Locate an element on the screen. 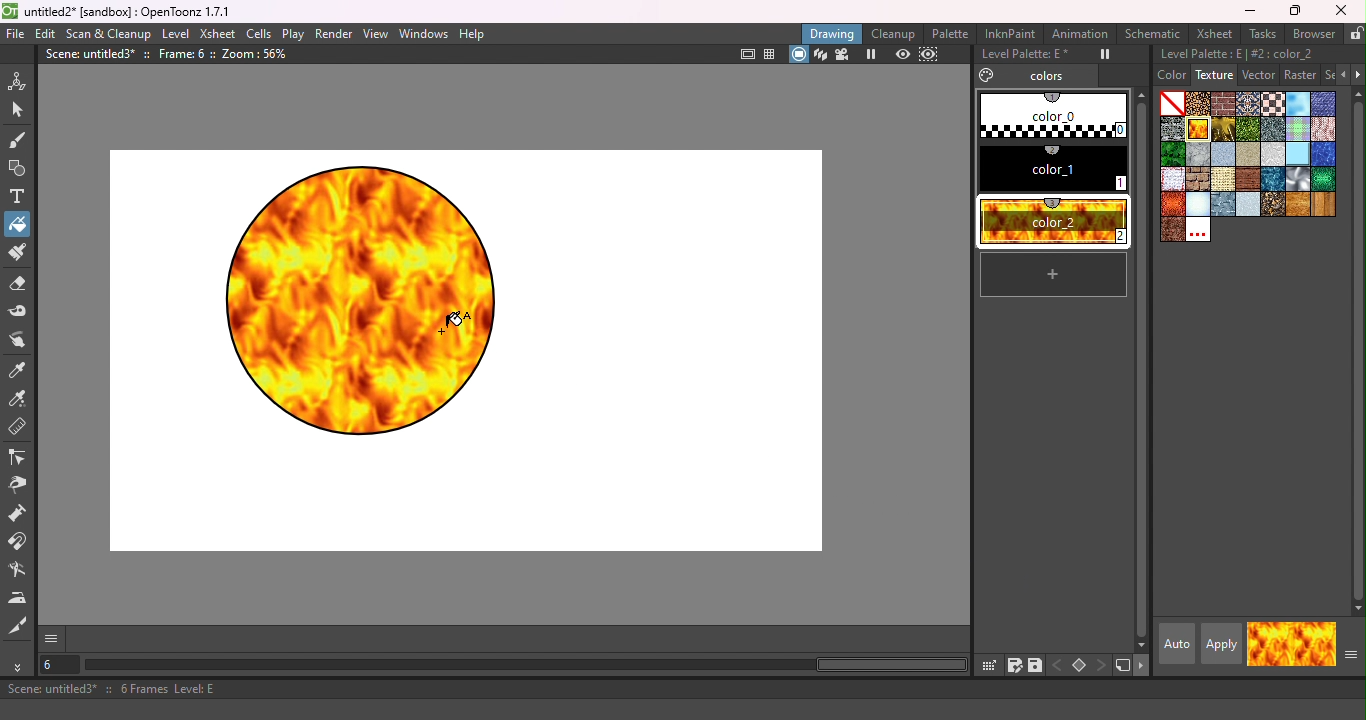  Level palette: E | #2:color_2 is located at coordinates (1257, 54).